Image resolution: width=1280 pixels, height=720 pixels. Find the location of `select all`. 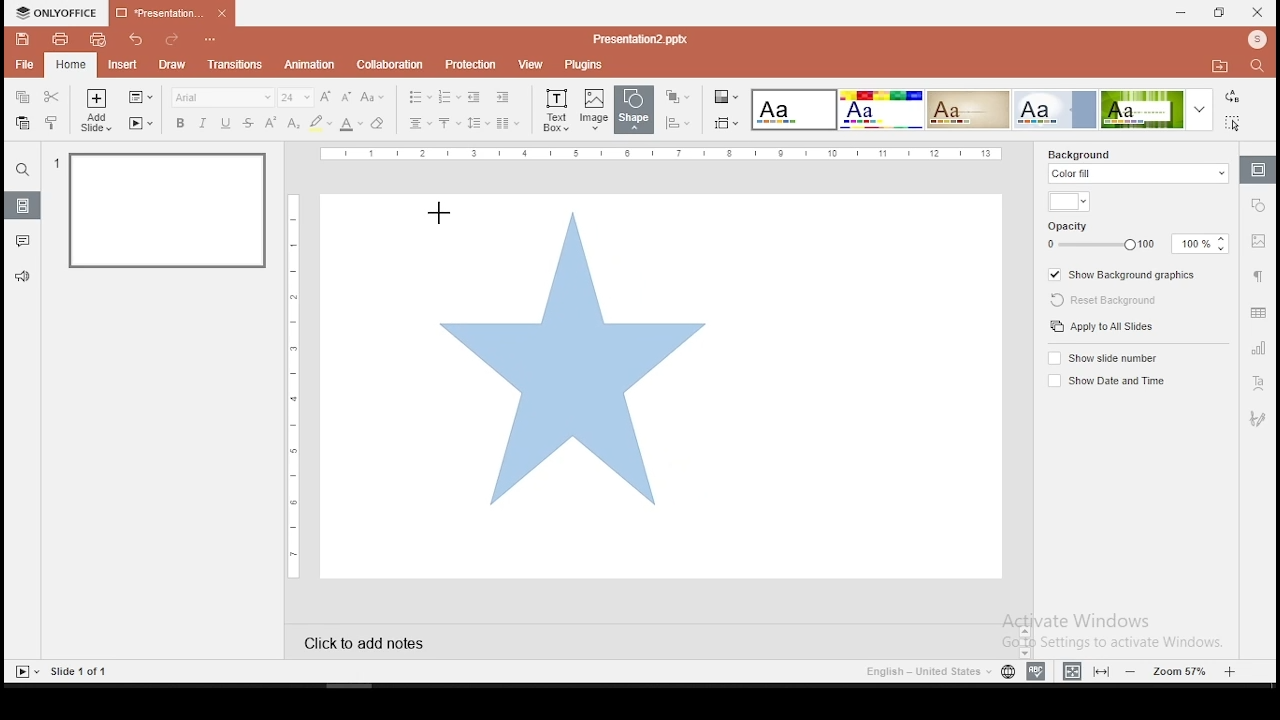

select all is located at coordinates (1236, 122).